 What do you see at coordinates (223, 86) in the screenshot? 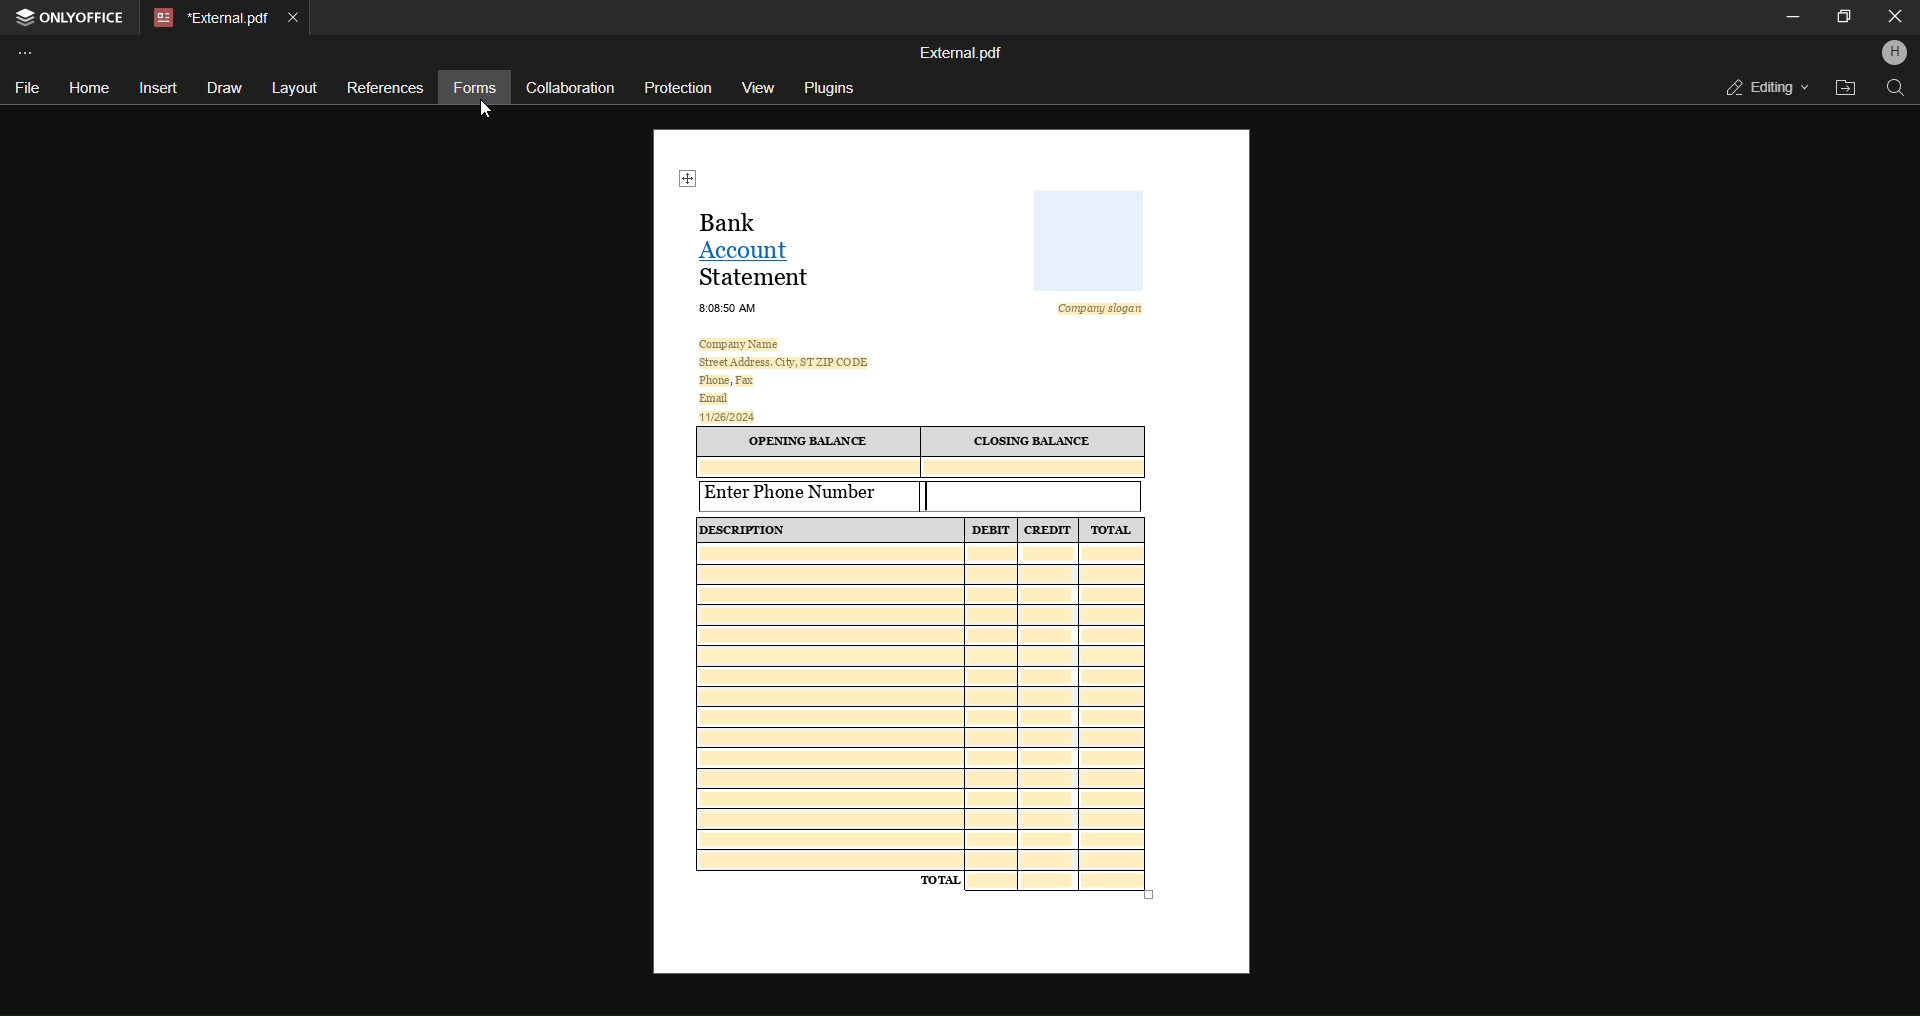
I see `draw` at bounding box center [223, 86].